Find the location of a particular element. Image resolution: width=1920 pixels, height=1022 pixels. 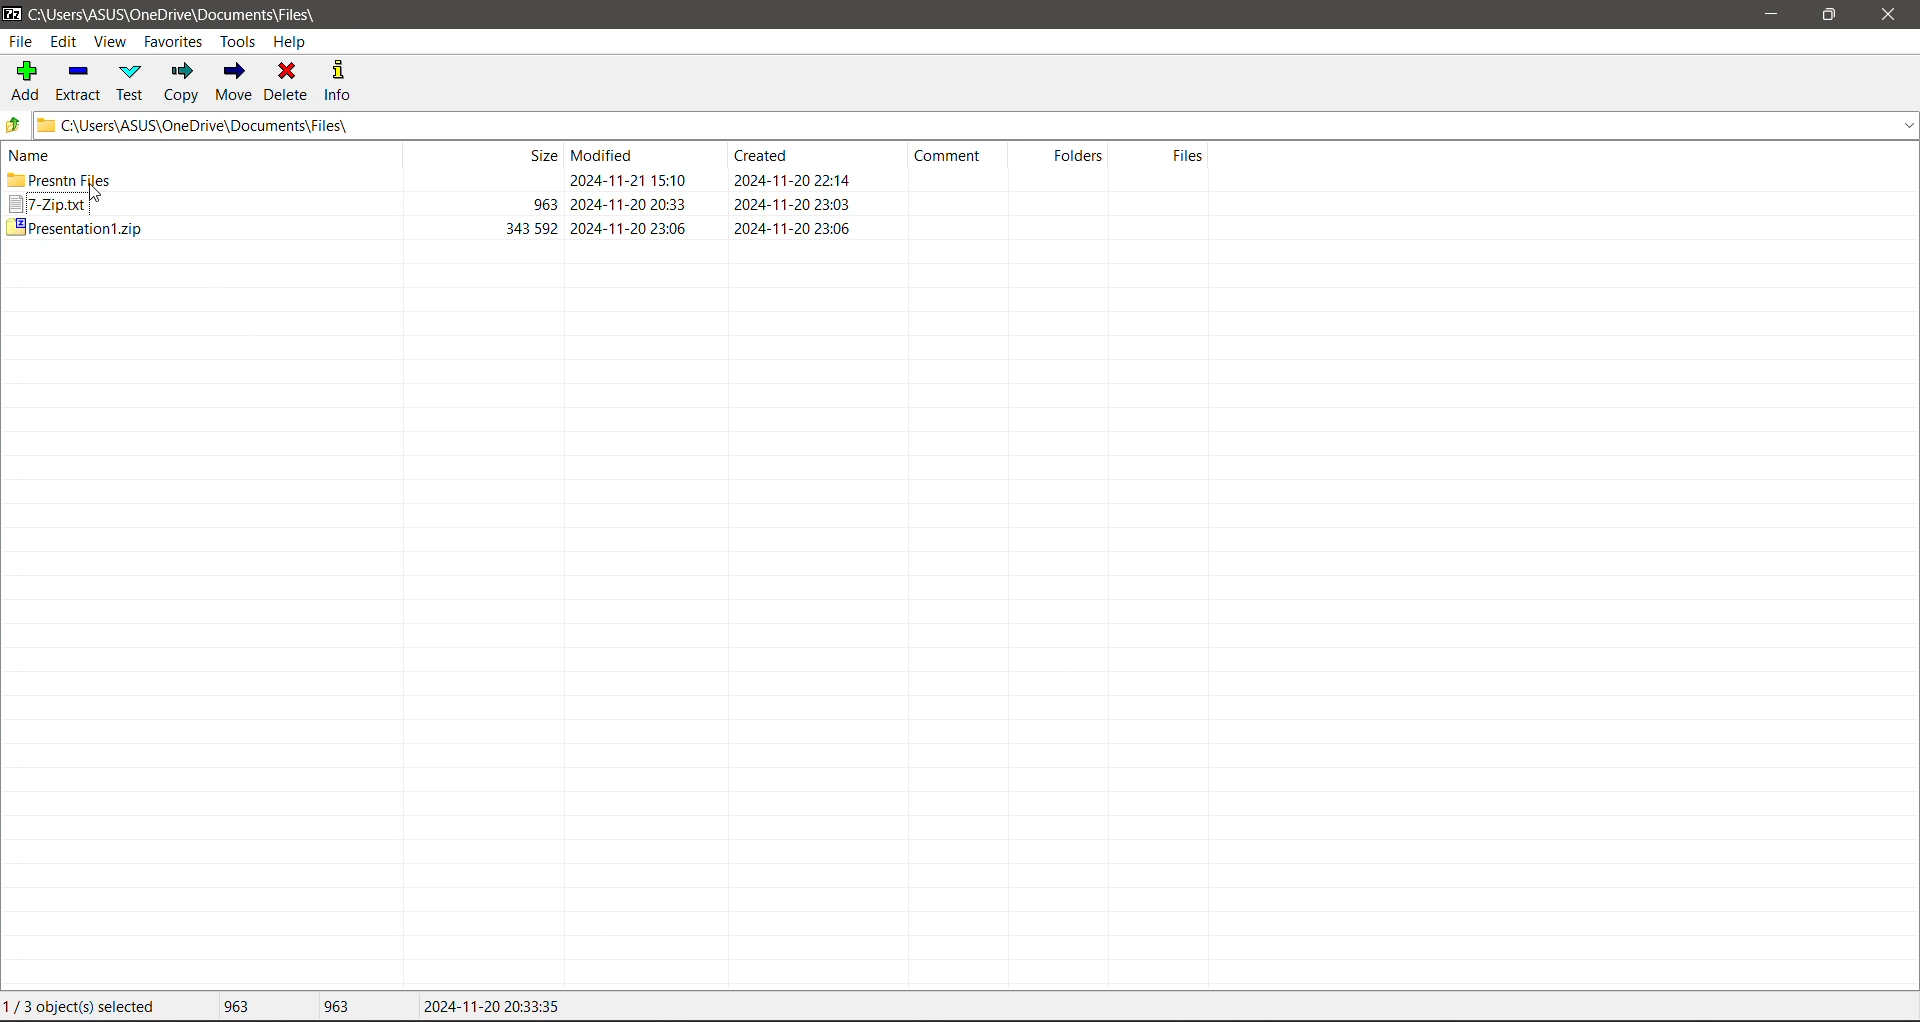

size is located at coordinates (532, 155).